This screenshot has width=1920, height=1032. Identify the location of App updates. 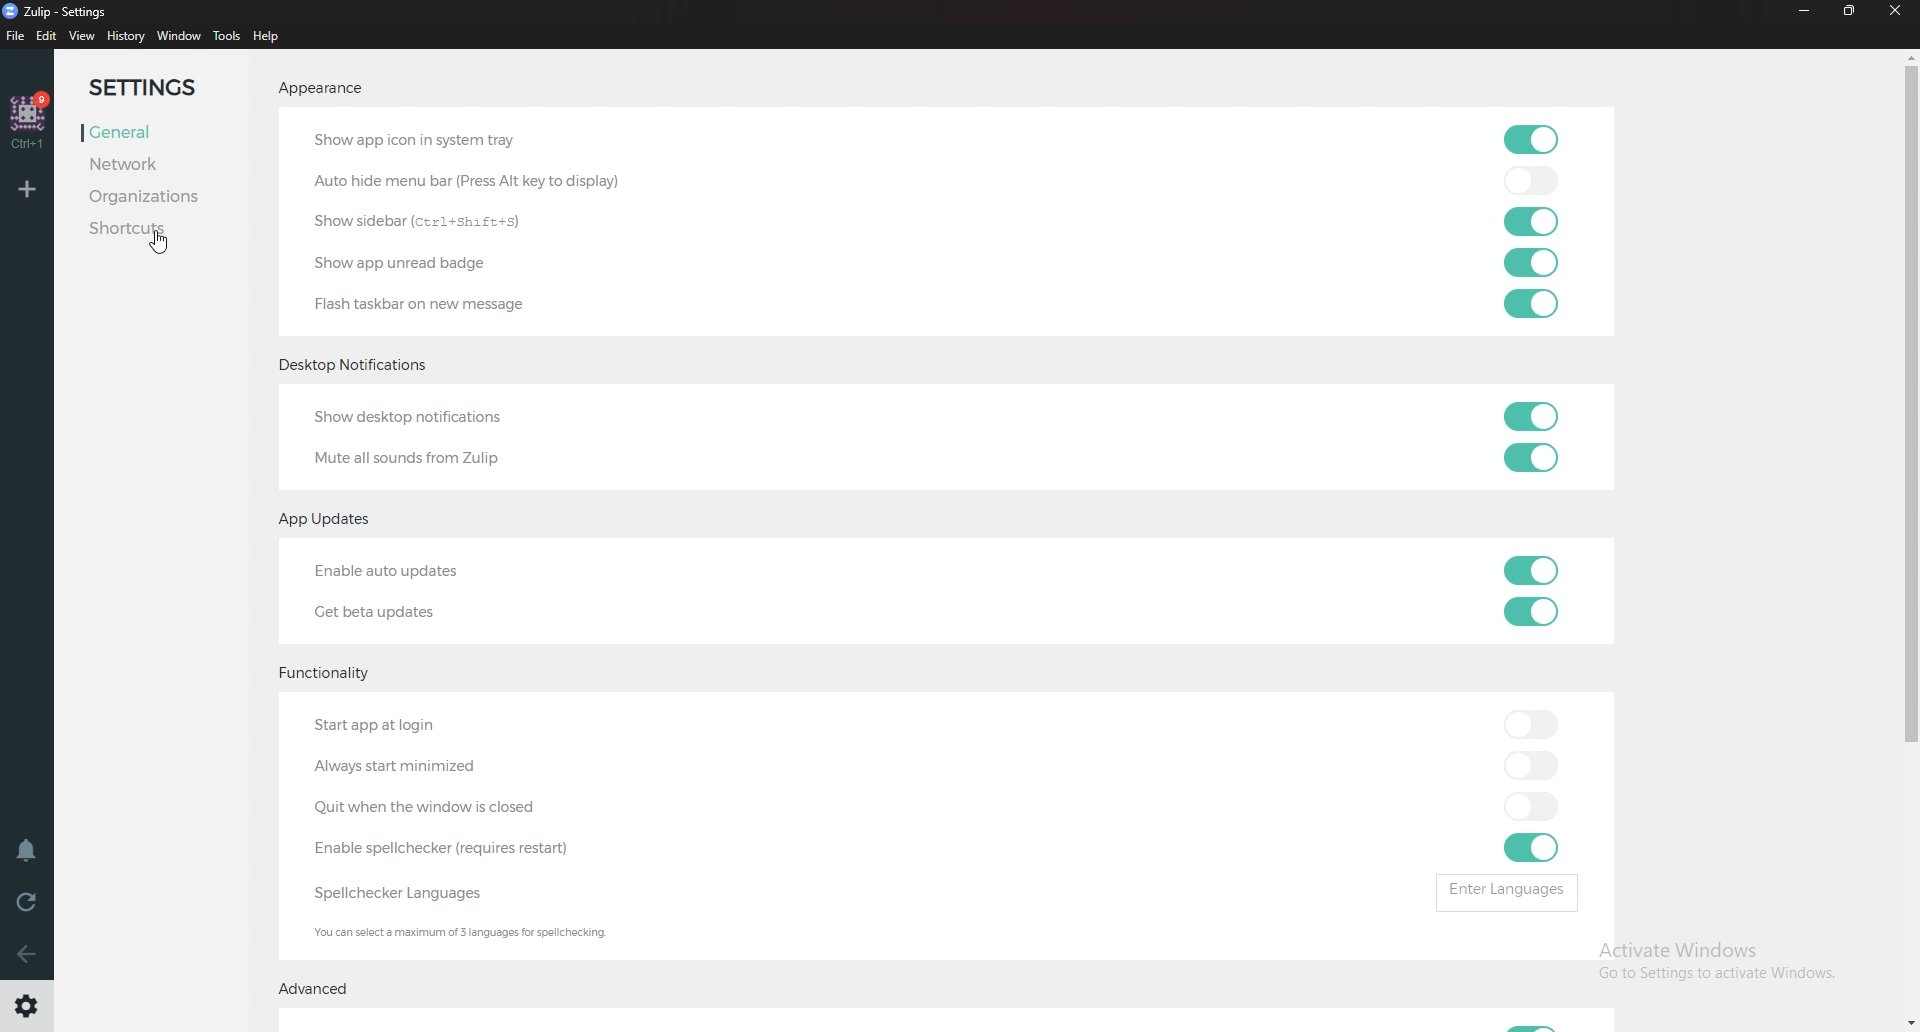
(330, 521).